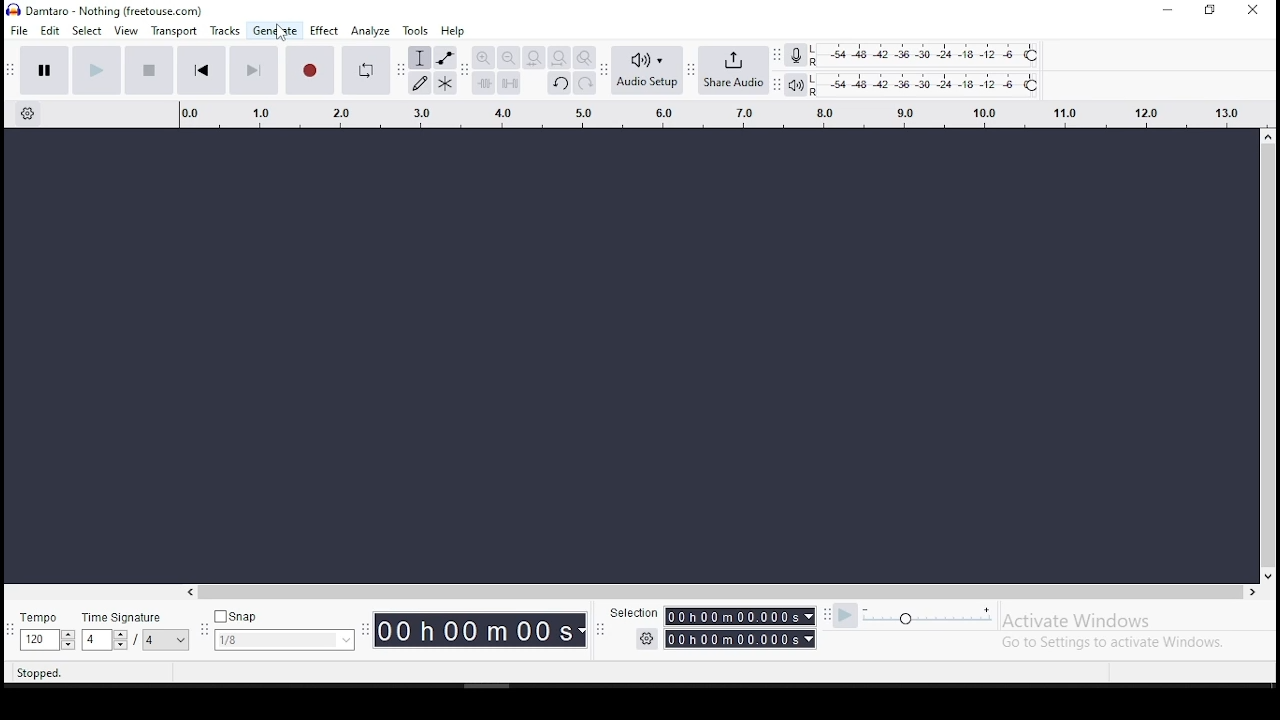 The height and width of the screenshot is (720, 1280). I want to click on pause, so click(42, 70).